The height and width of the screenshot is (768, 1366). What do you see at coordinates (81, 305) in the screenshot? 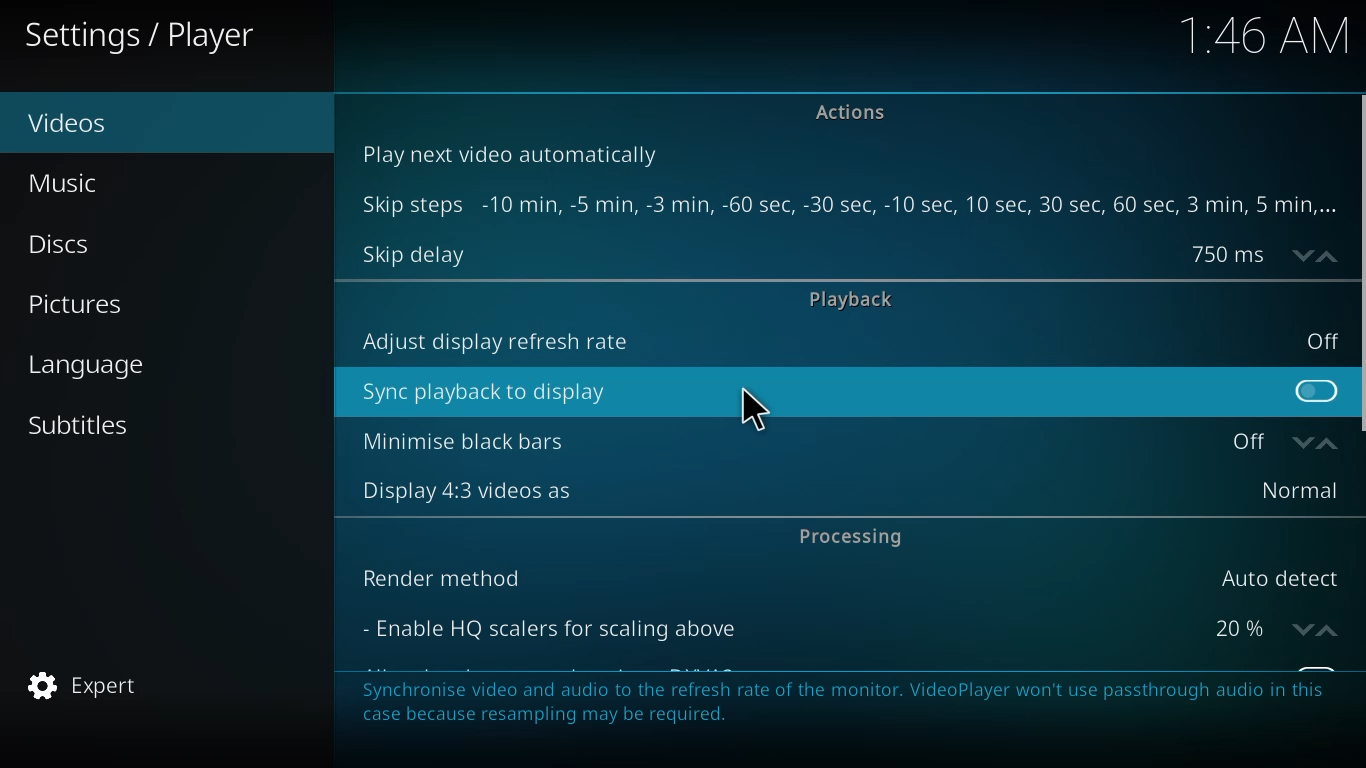
I see `pictures` at bounding box center [81, 305].